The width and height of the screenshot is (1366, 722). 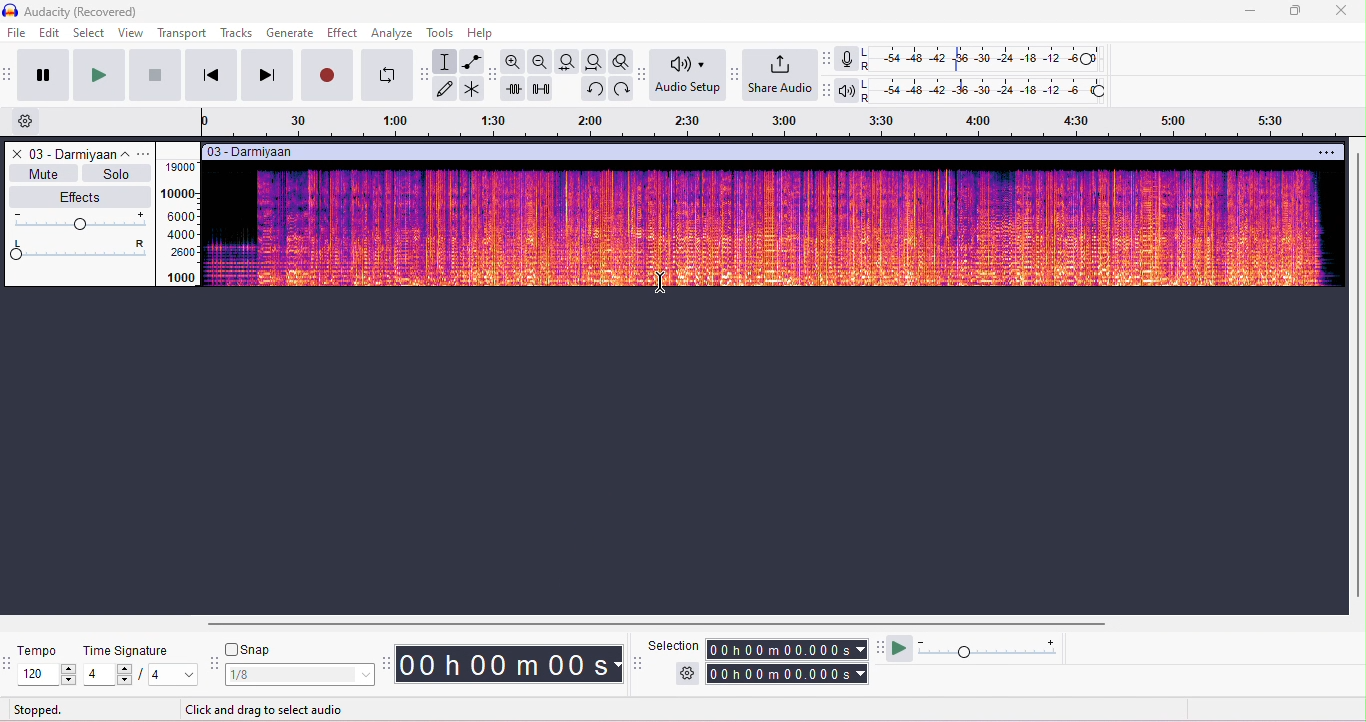 I want to click on track name, so click(x=82, y=153).